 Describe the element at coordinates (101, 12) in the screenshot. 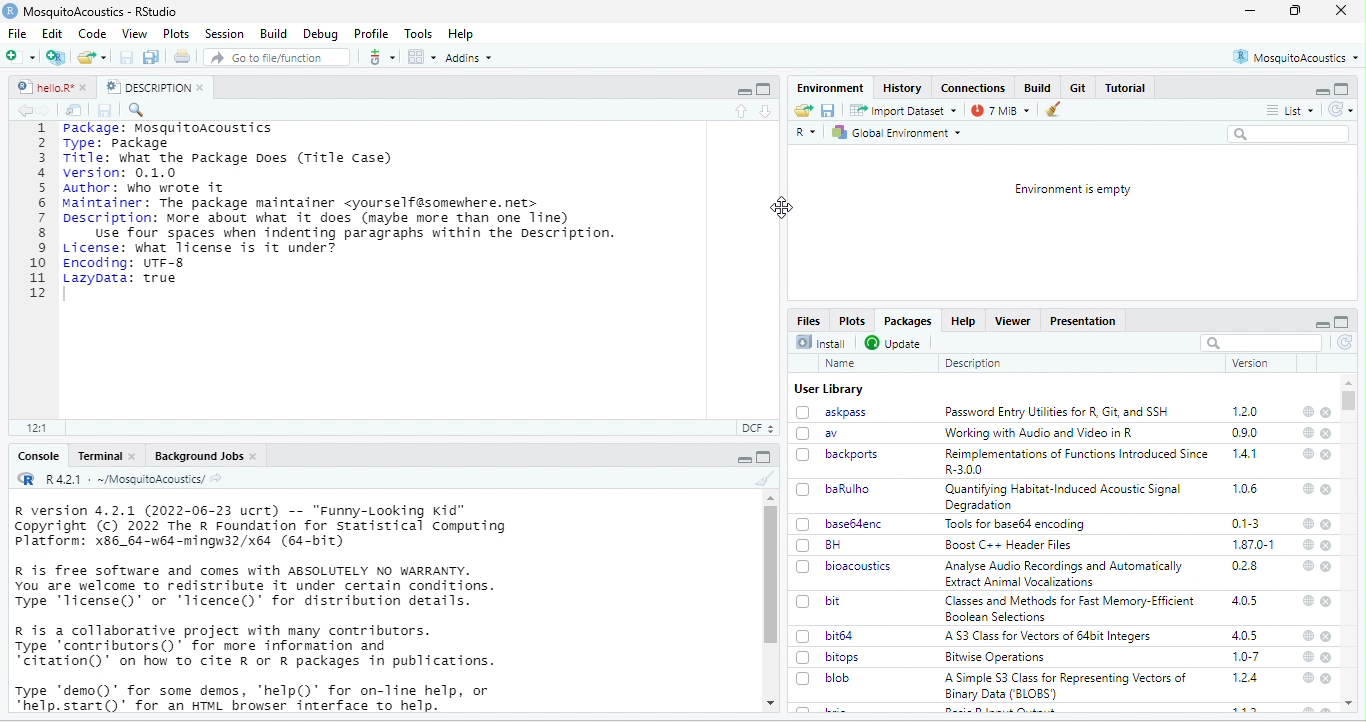

I see `MosquitoAcoustics - RStudio` at that location.